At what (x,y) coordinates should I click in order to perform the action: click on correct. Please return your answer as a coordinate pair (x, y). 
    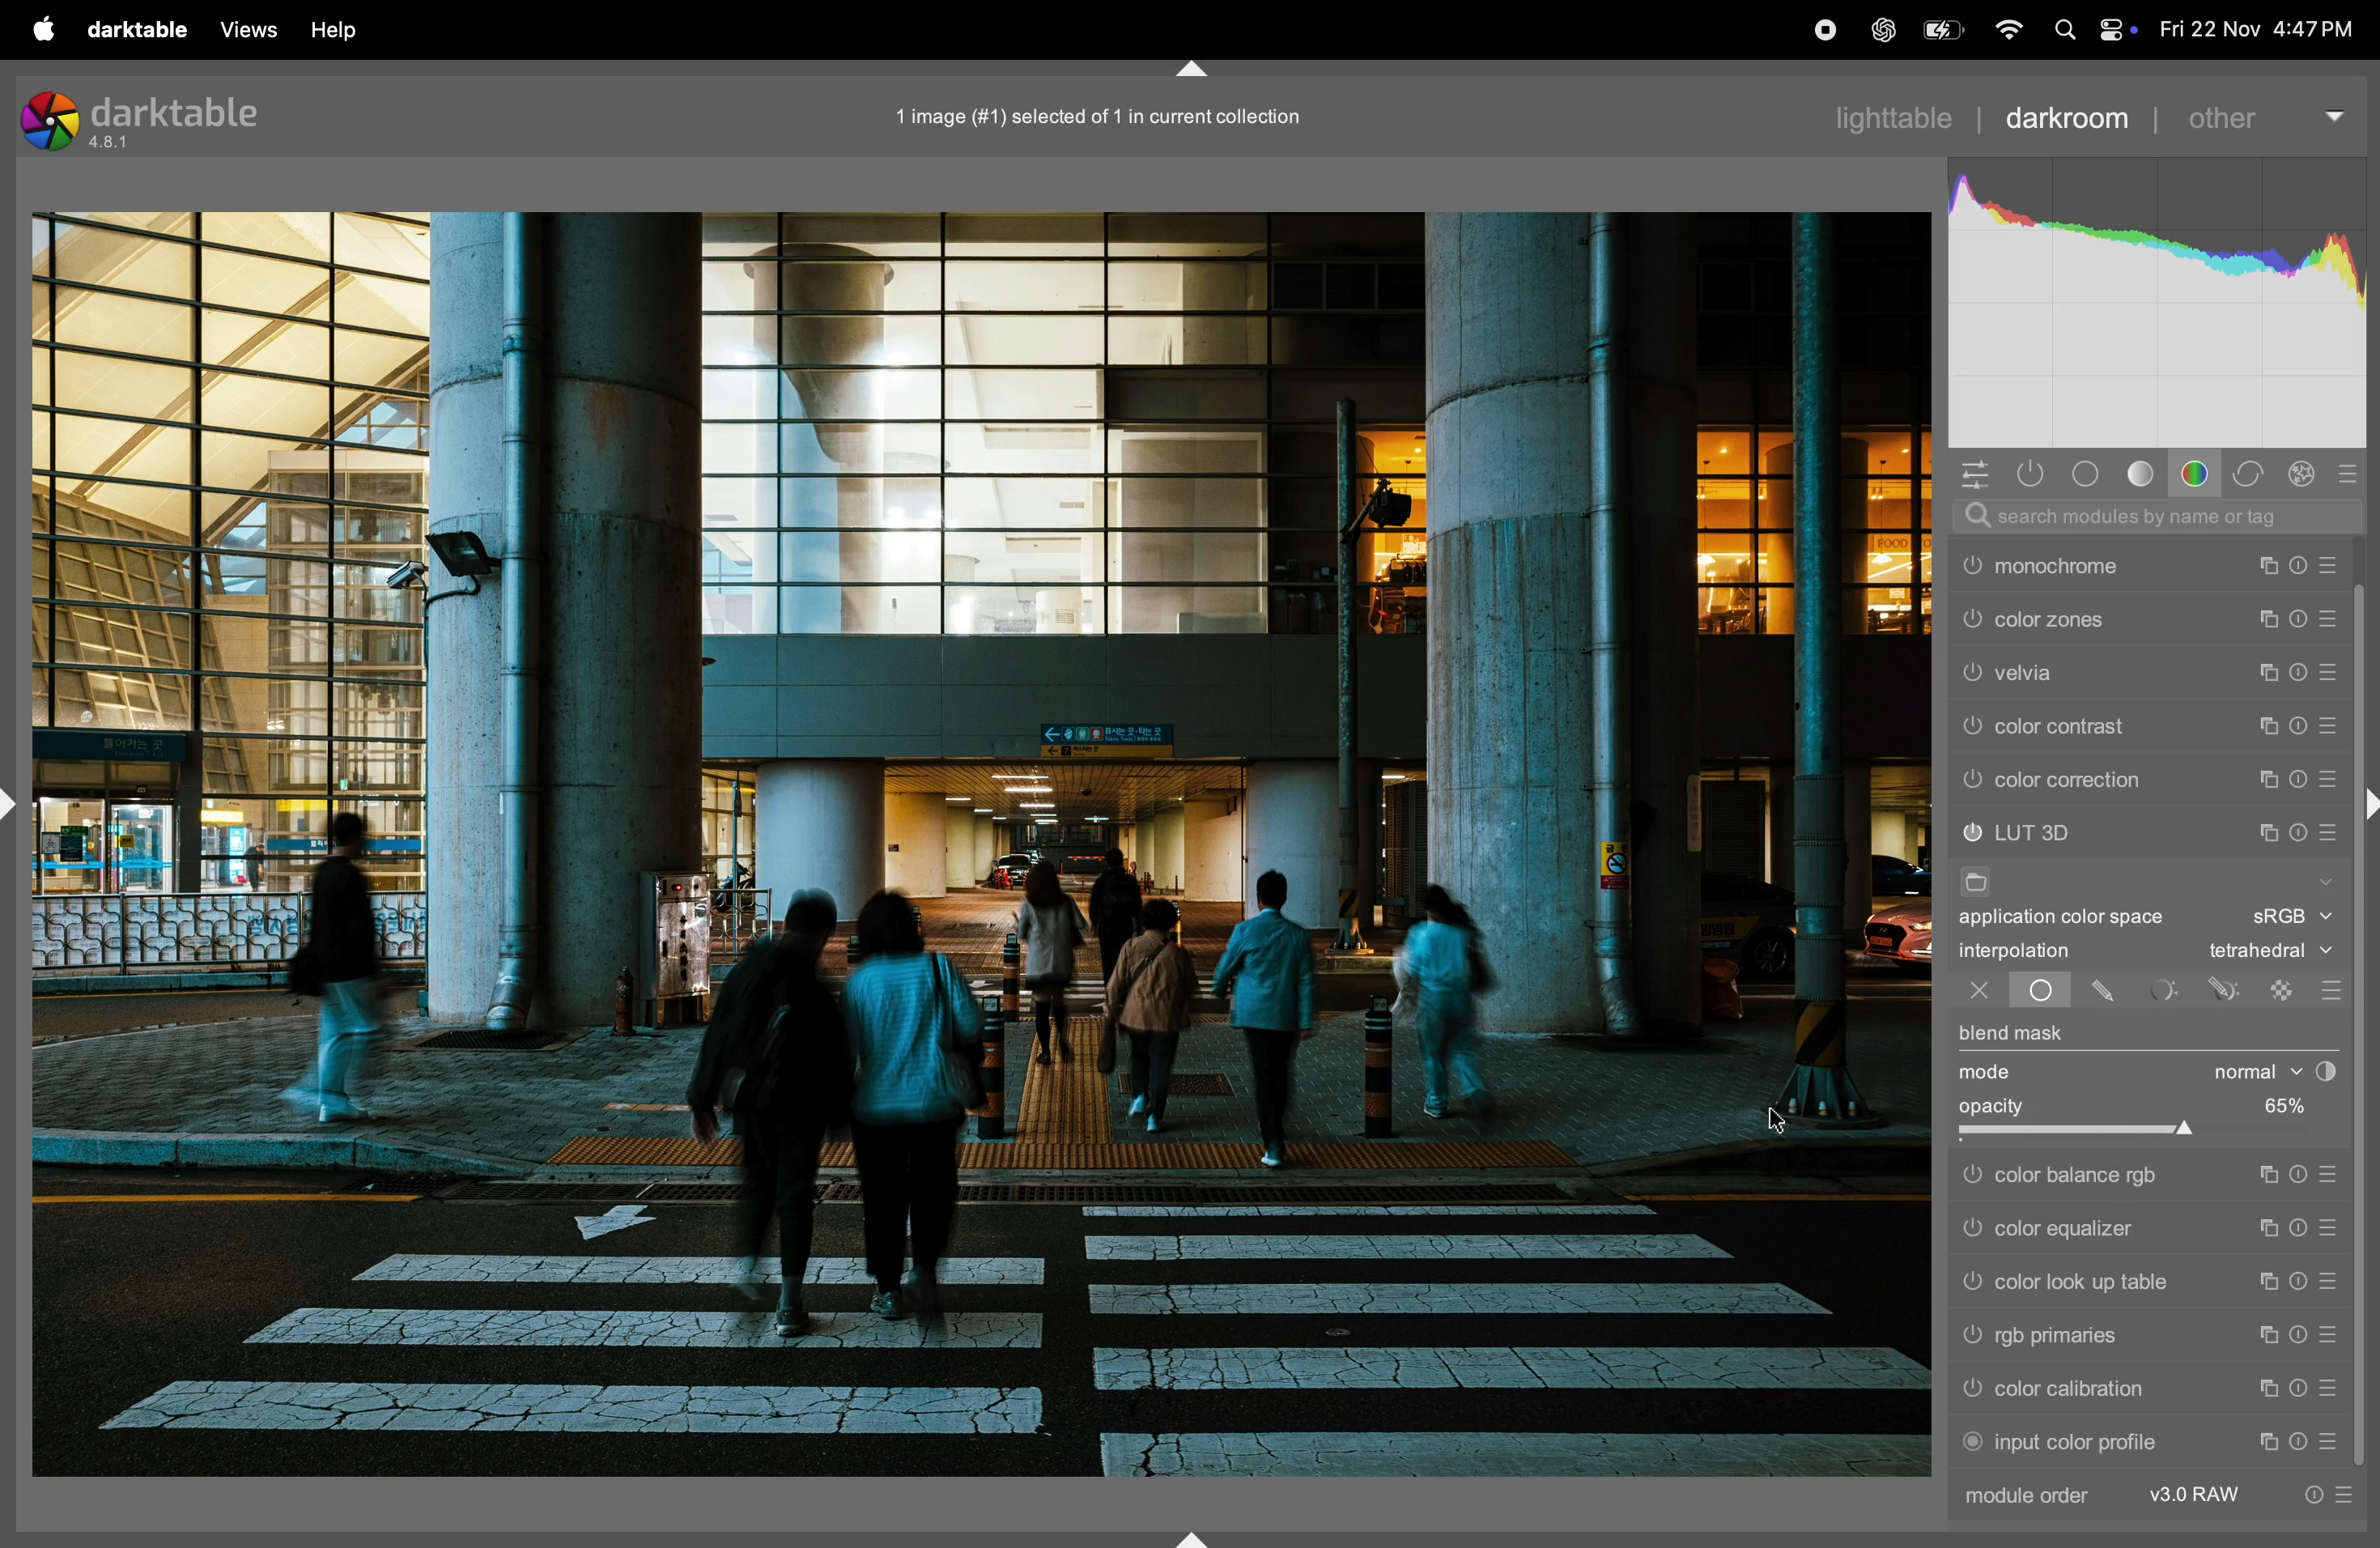
    Looking at the image, I should click on (2250, 472).